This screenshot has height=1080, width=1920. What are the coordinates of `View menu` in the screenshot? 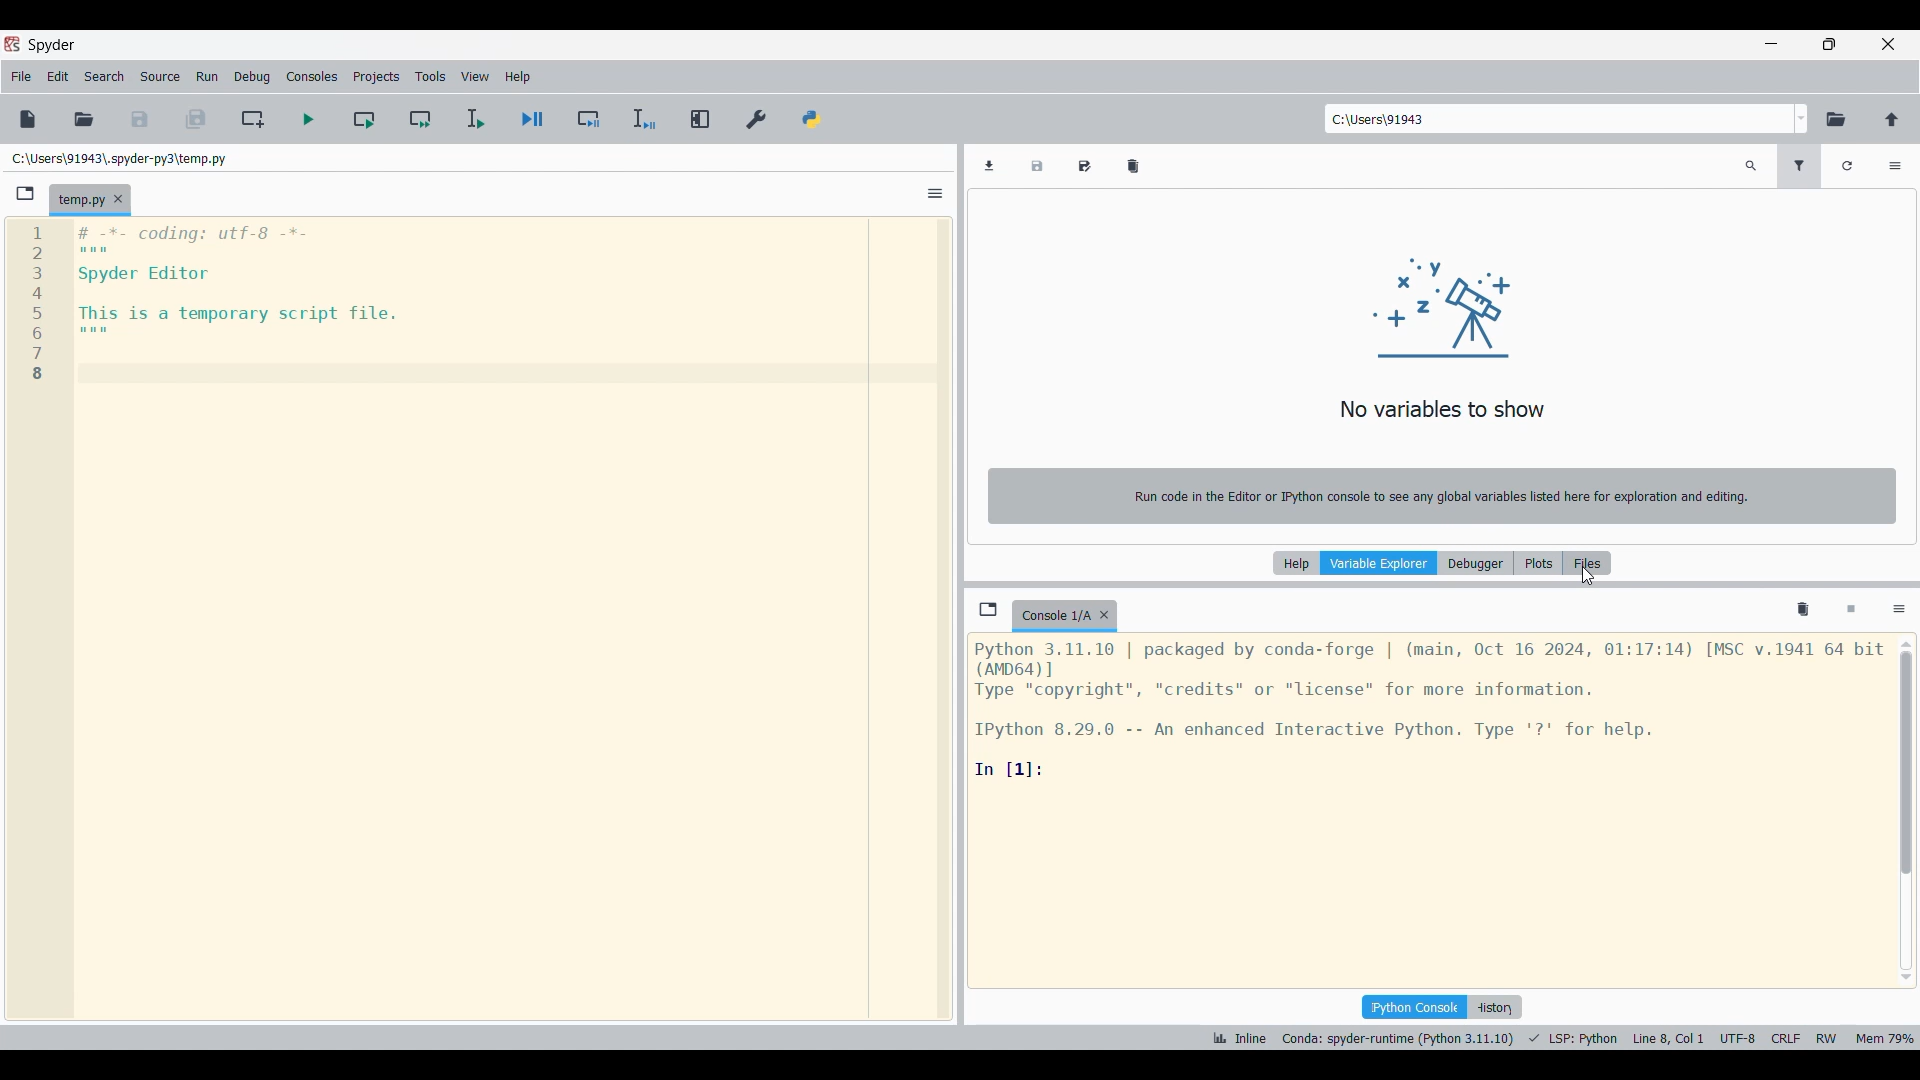 It's located at (475, 76).